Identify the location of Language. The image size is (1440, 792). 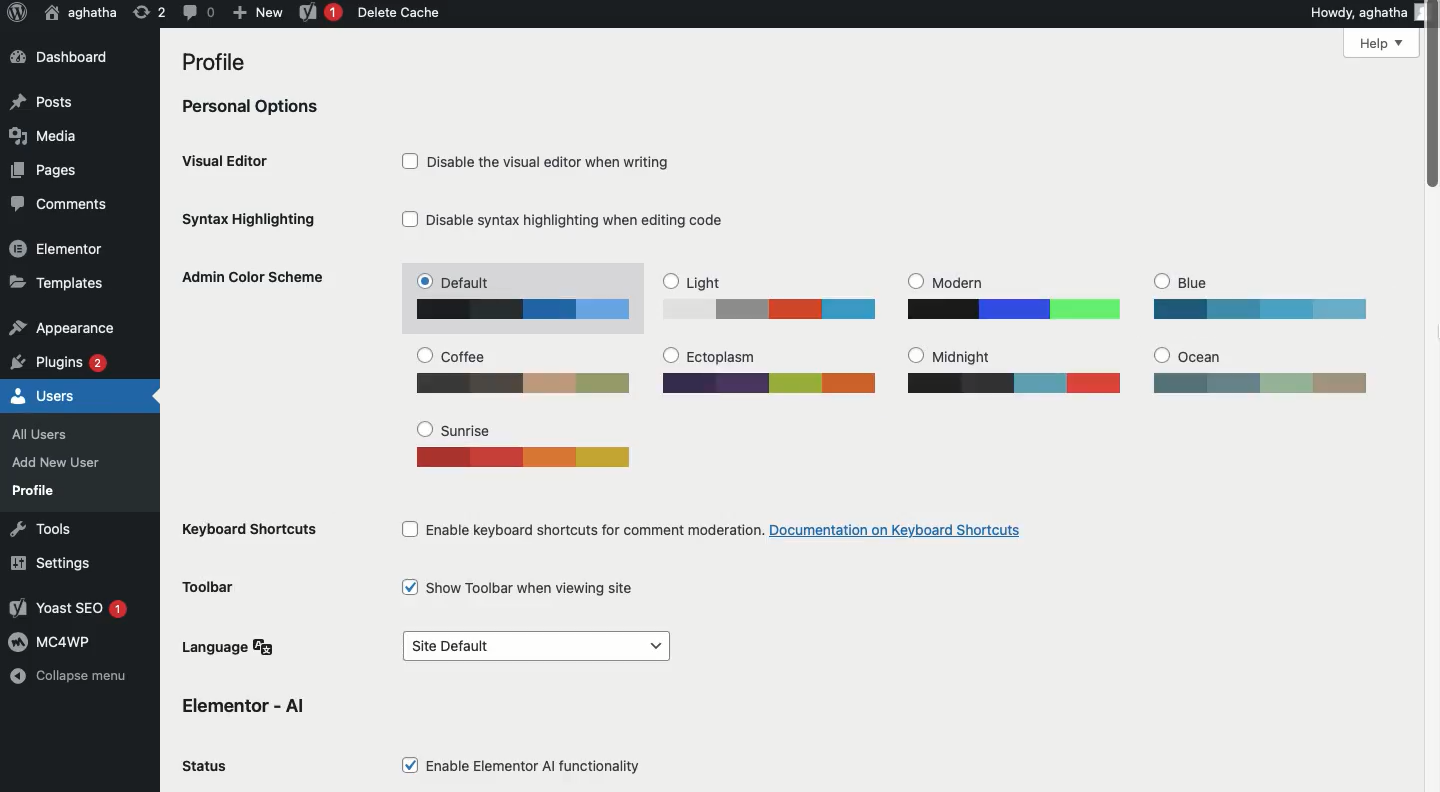
(223, 651).